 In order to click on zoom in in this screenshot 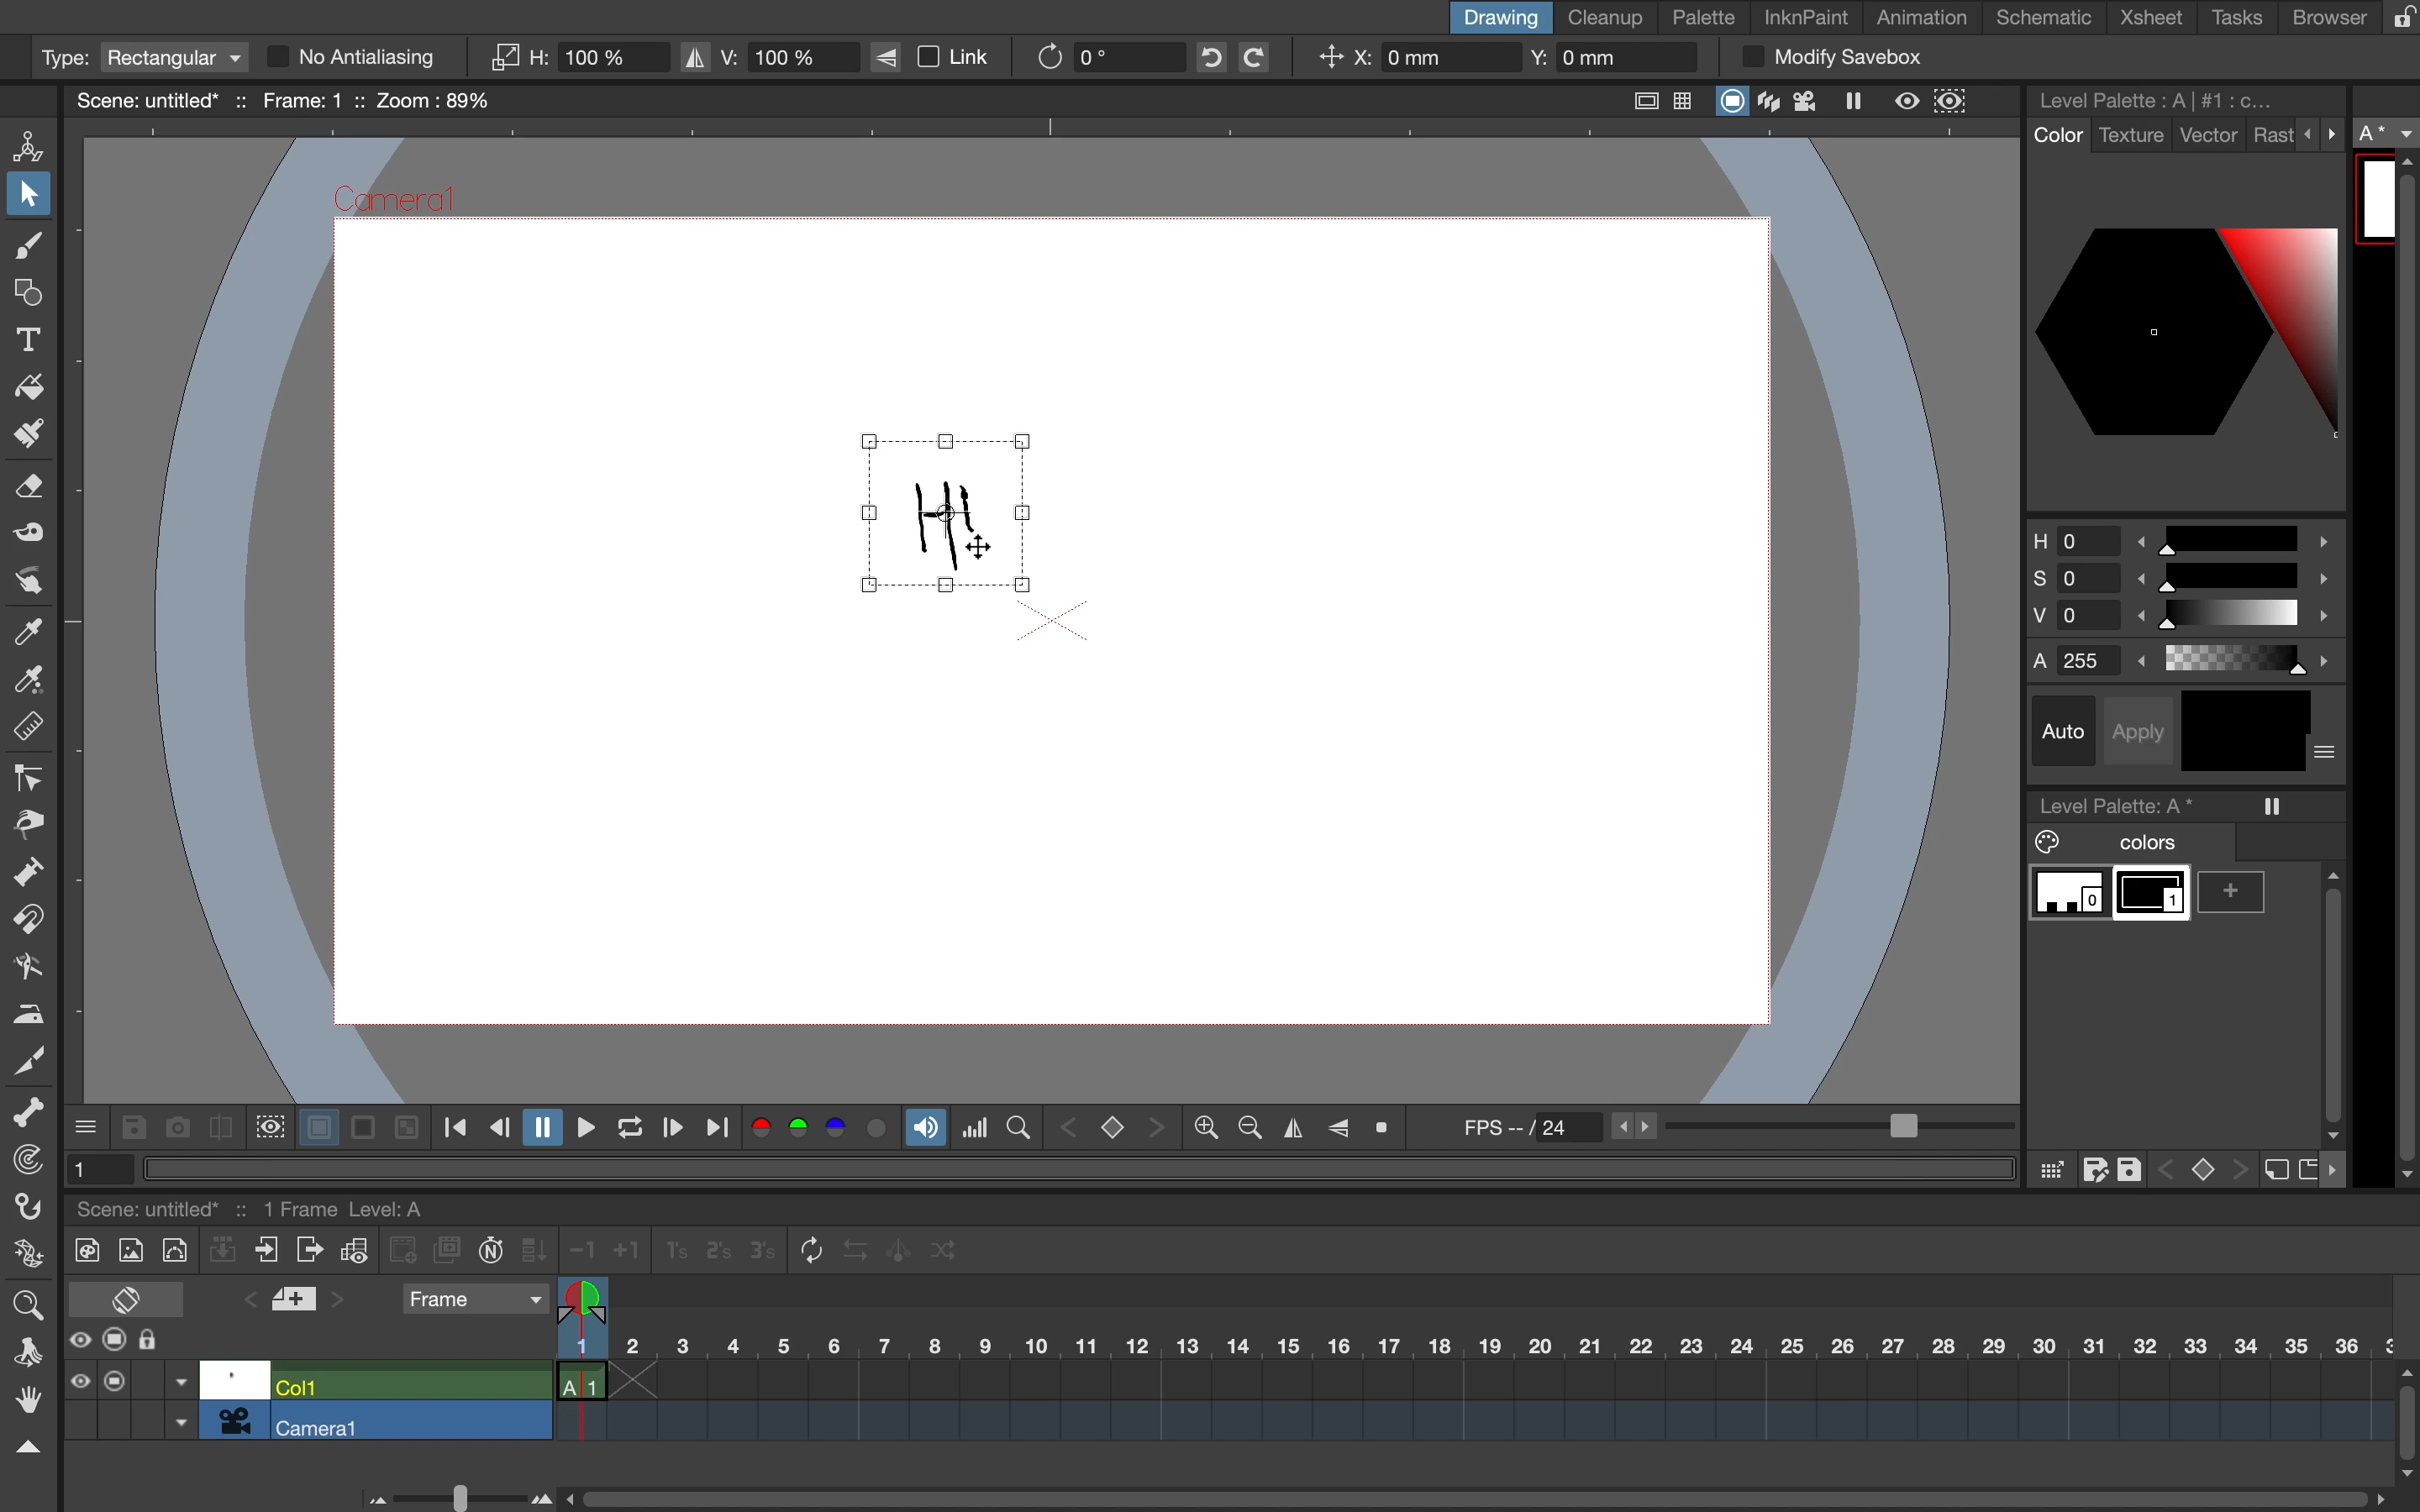, I will do `click(1245, 1129)`.